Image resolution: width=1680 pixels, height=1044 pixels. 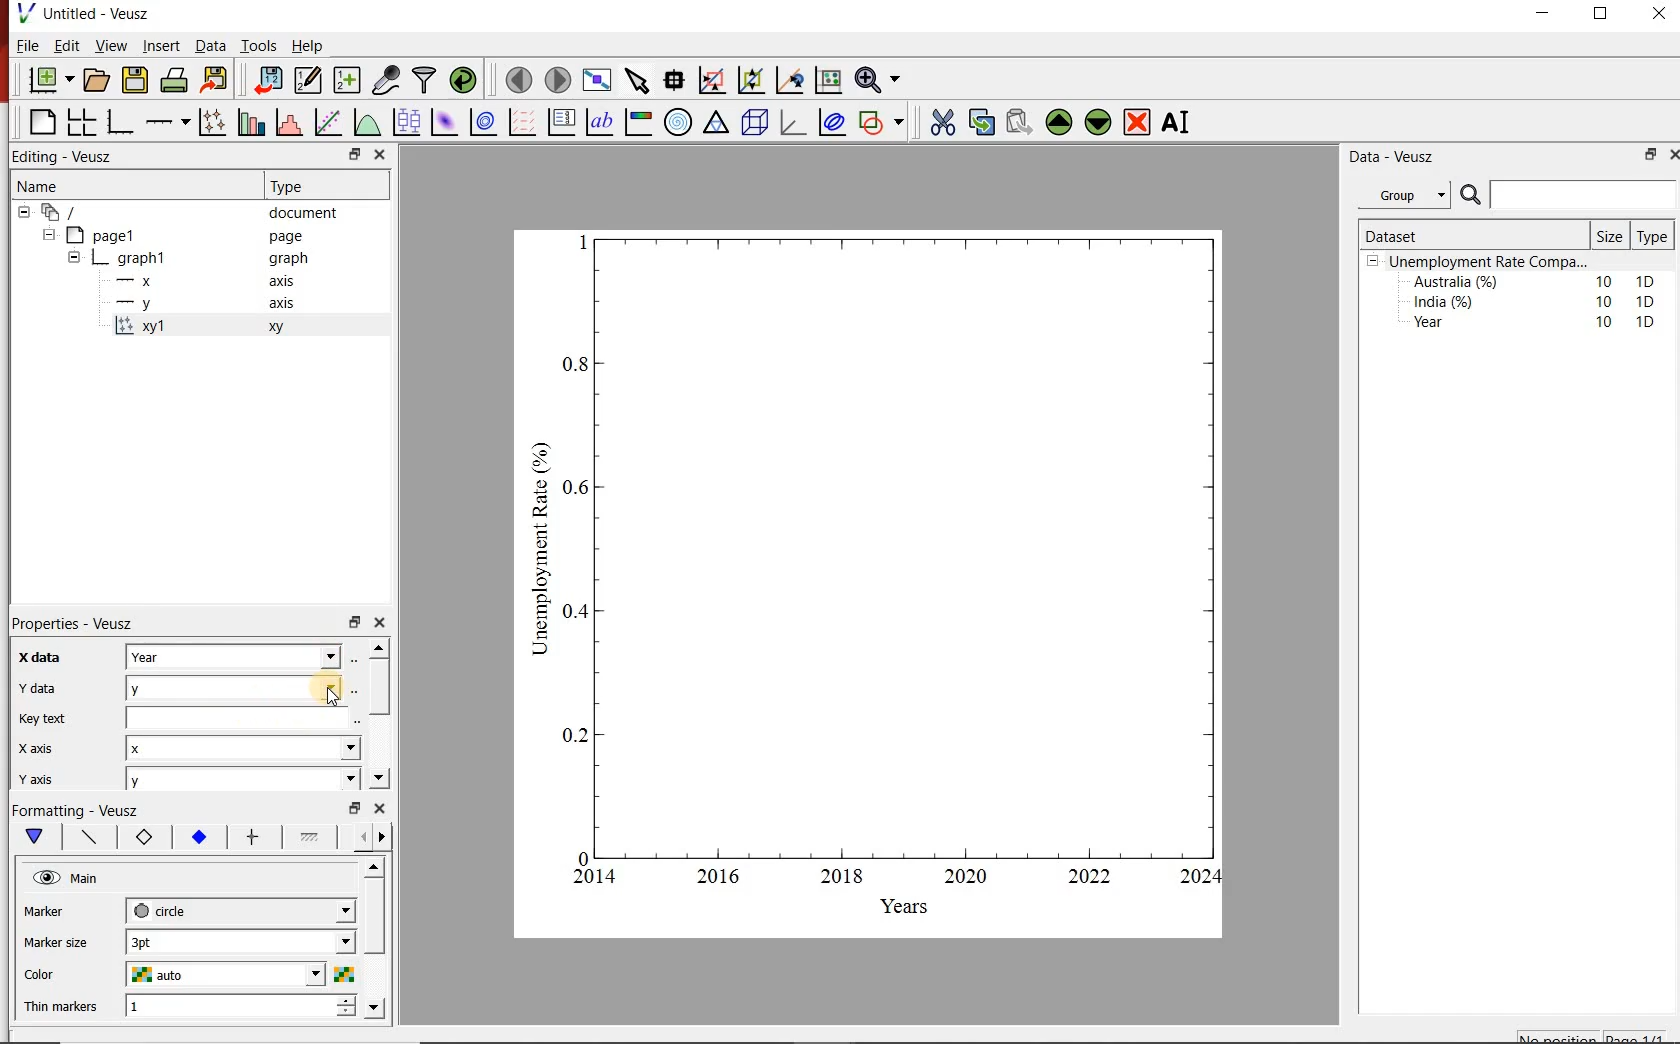 What do you see at coordinates (39, 837) in the screenshot?
I see `main` at bounding box center [39, 837].